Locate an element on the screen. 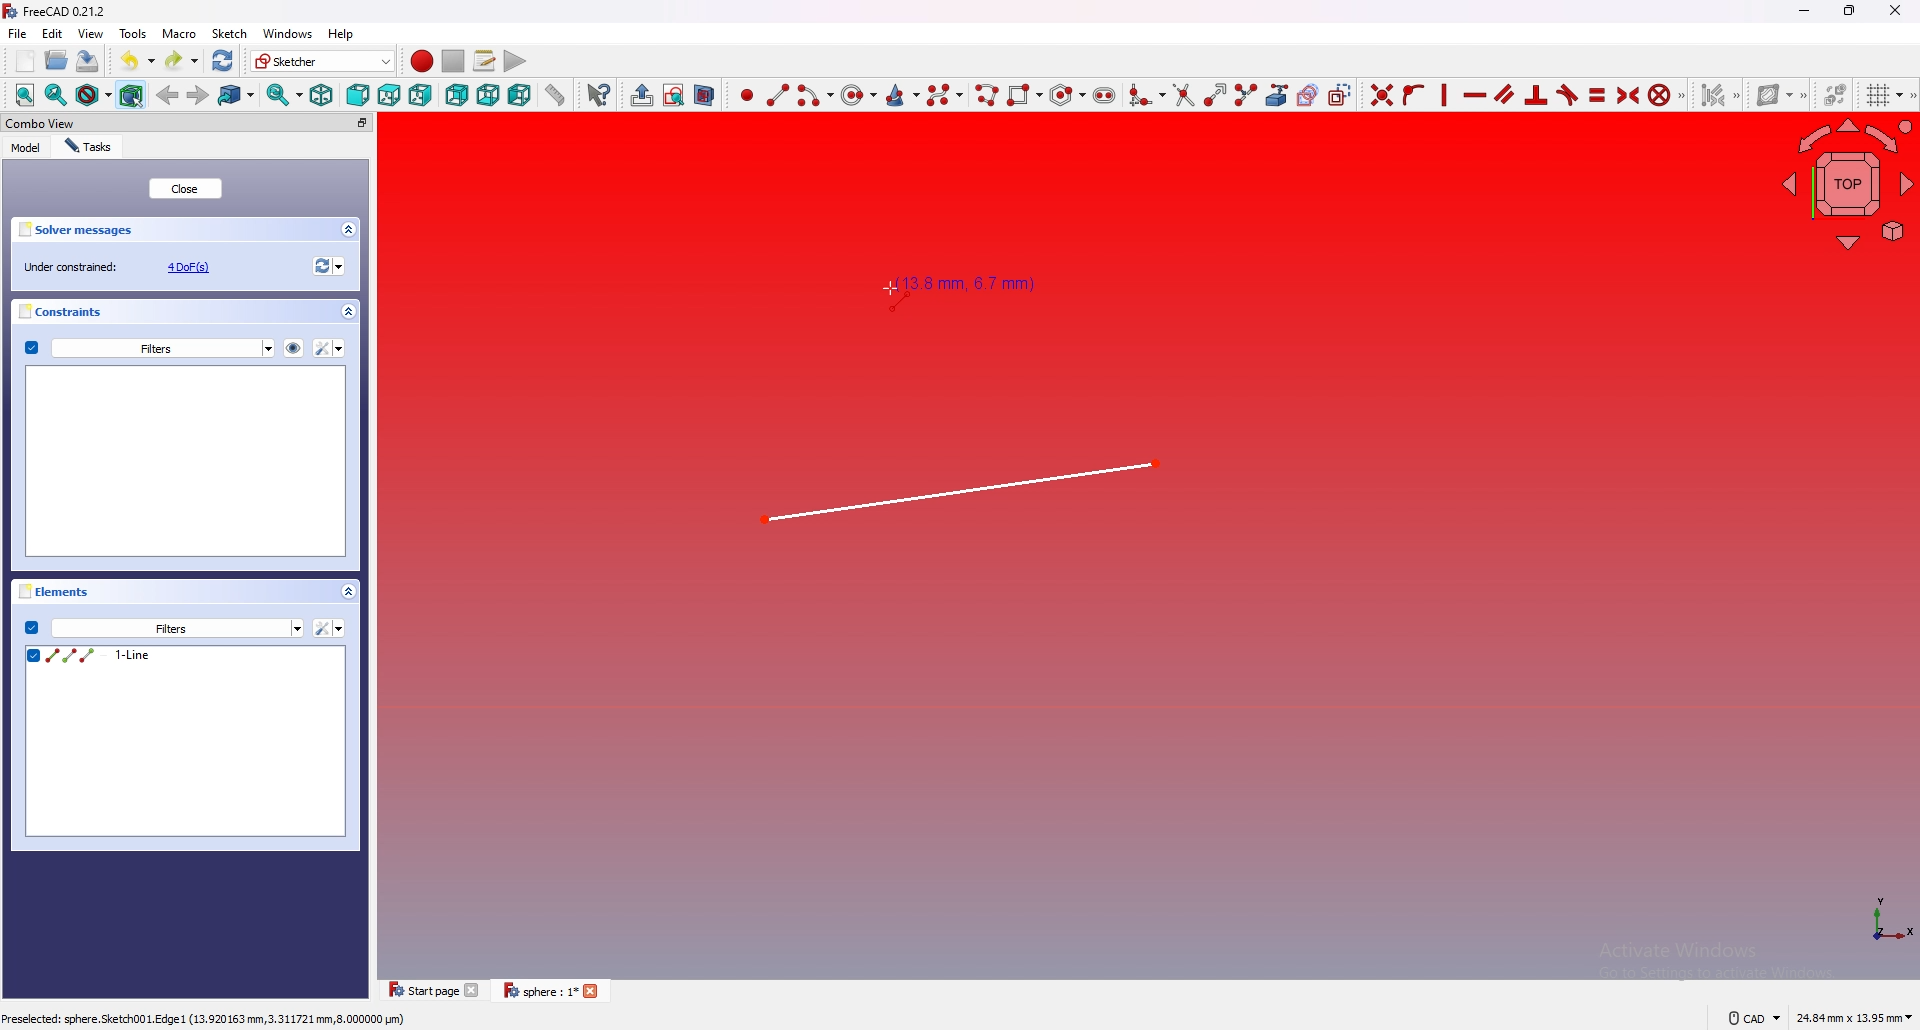  CAD is located at coordinates (1750, 1018).